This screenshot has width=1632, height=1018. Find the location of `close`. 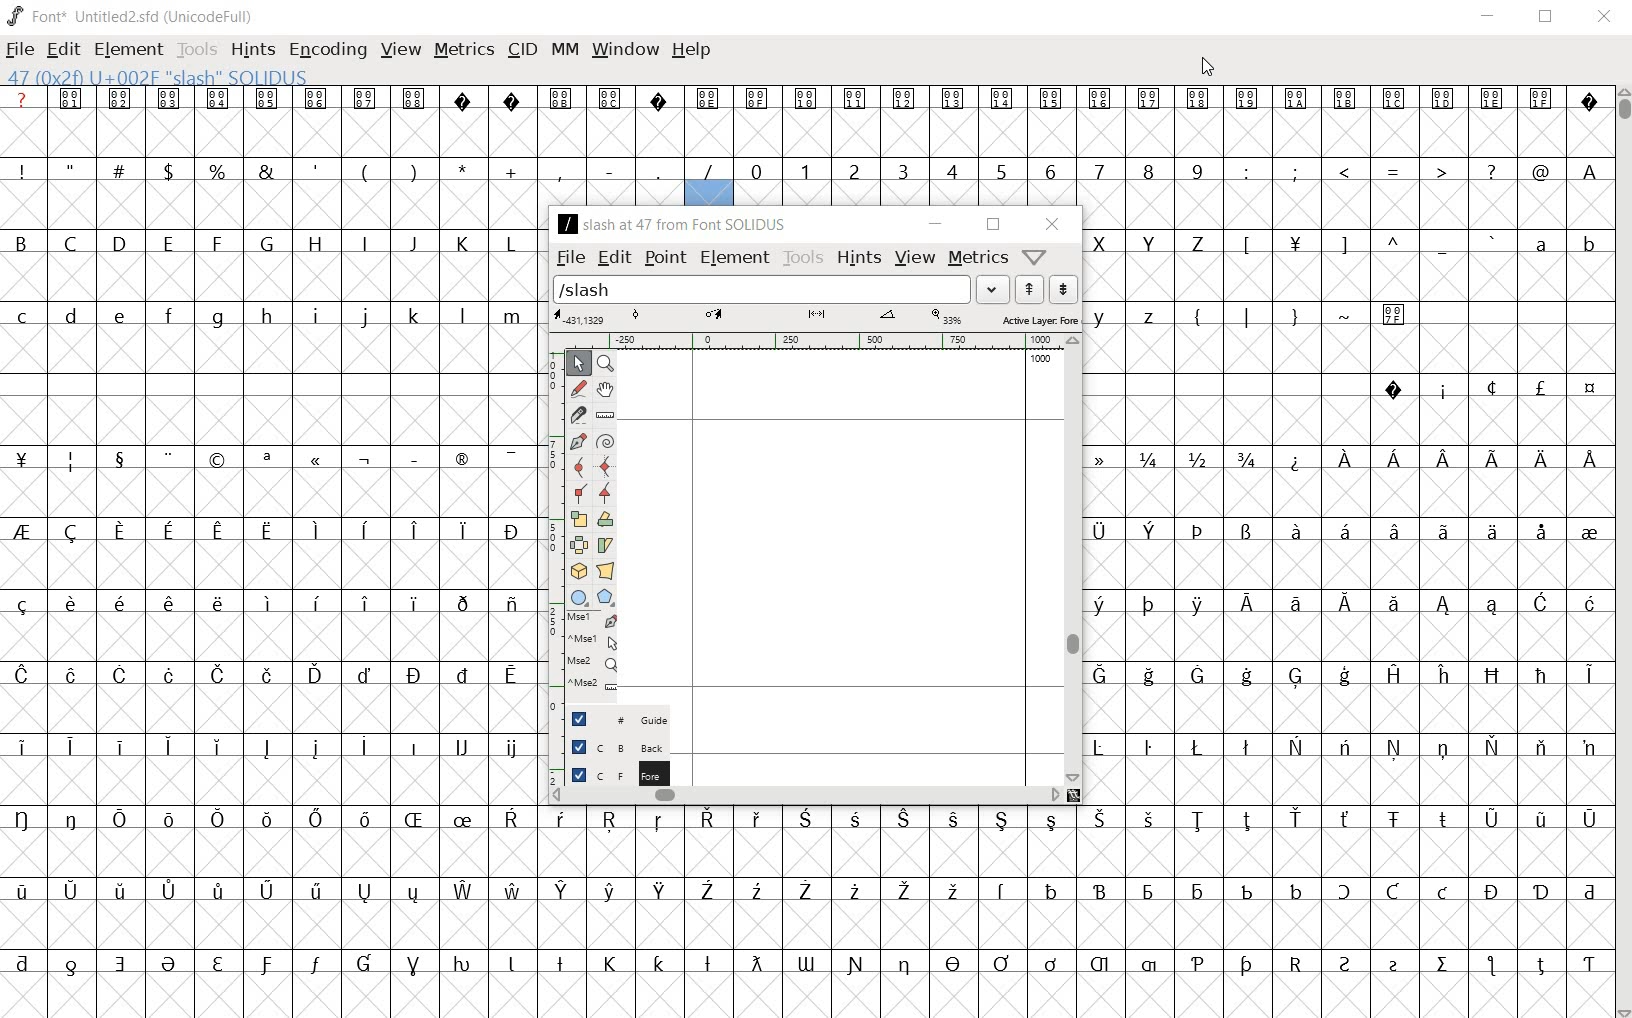

close is located at coordinates (1055, 225).